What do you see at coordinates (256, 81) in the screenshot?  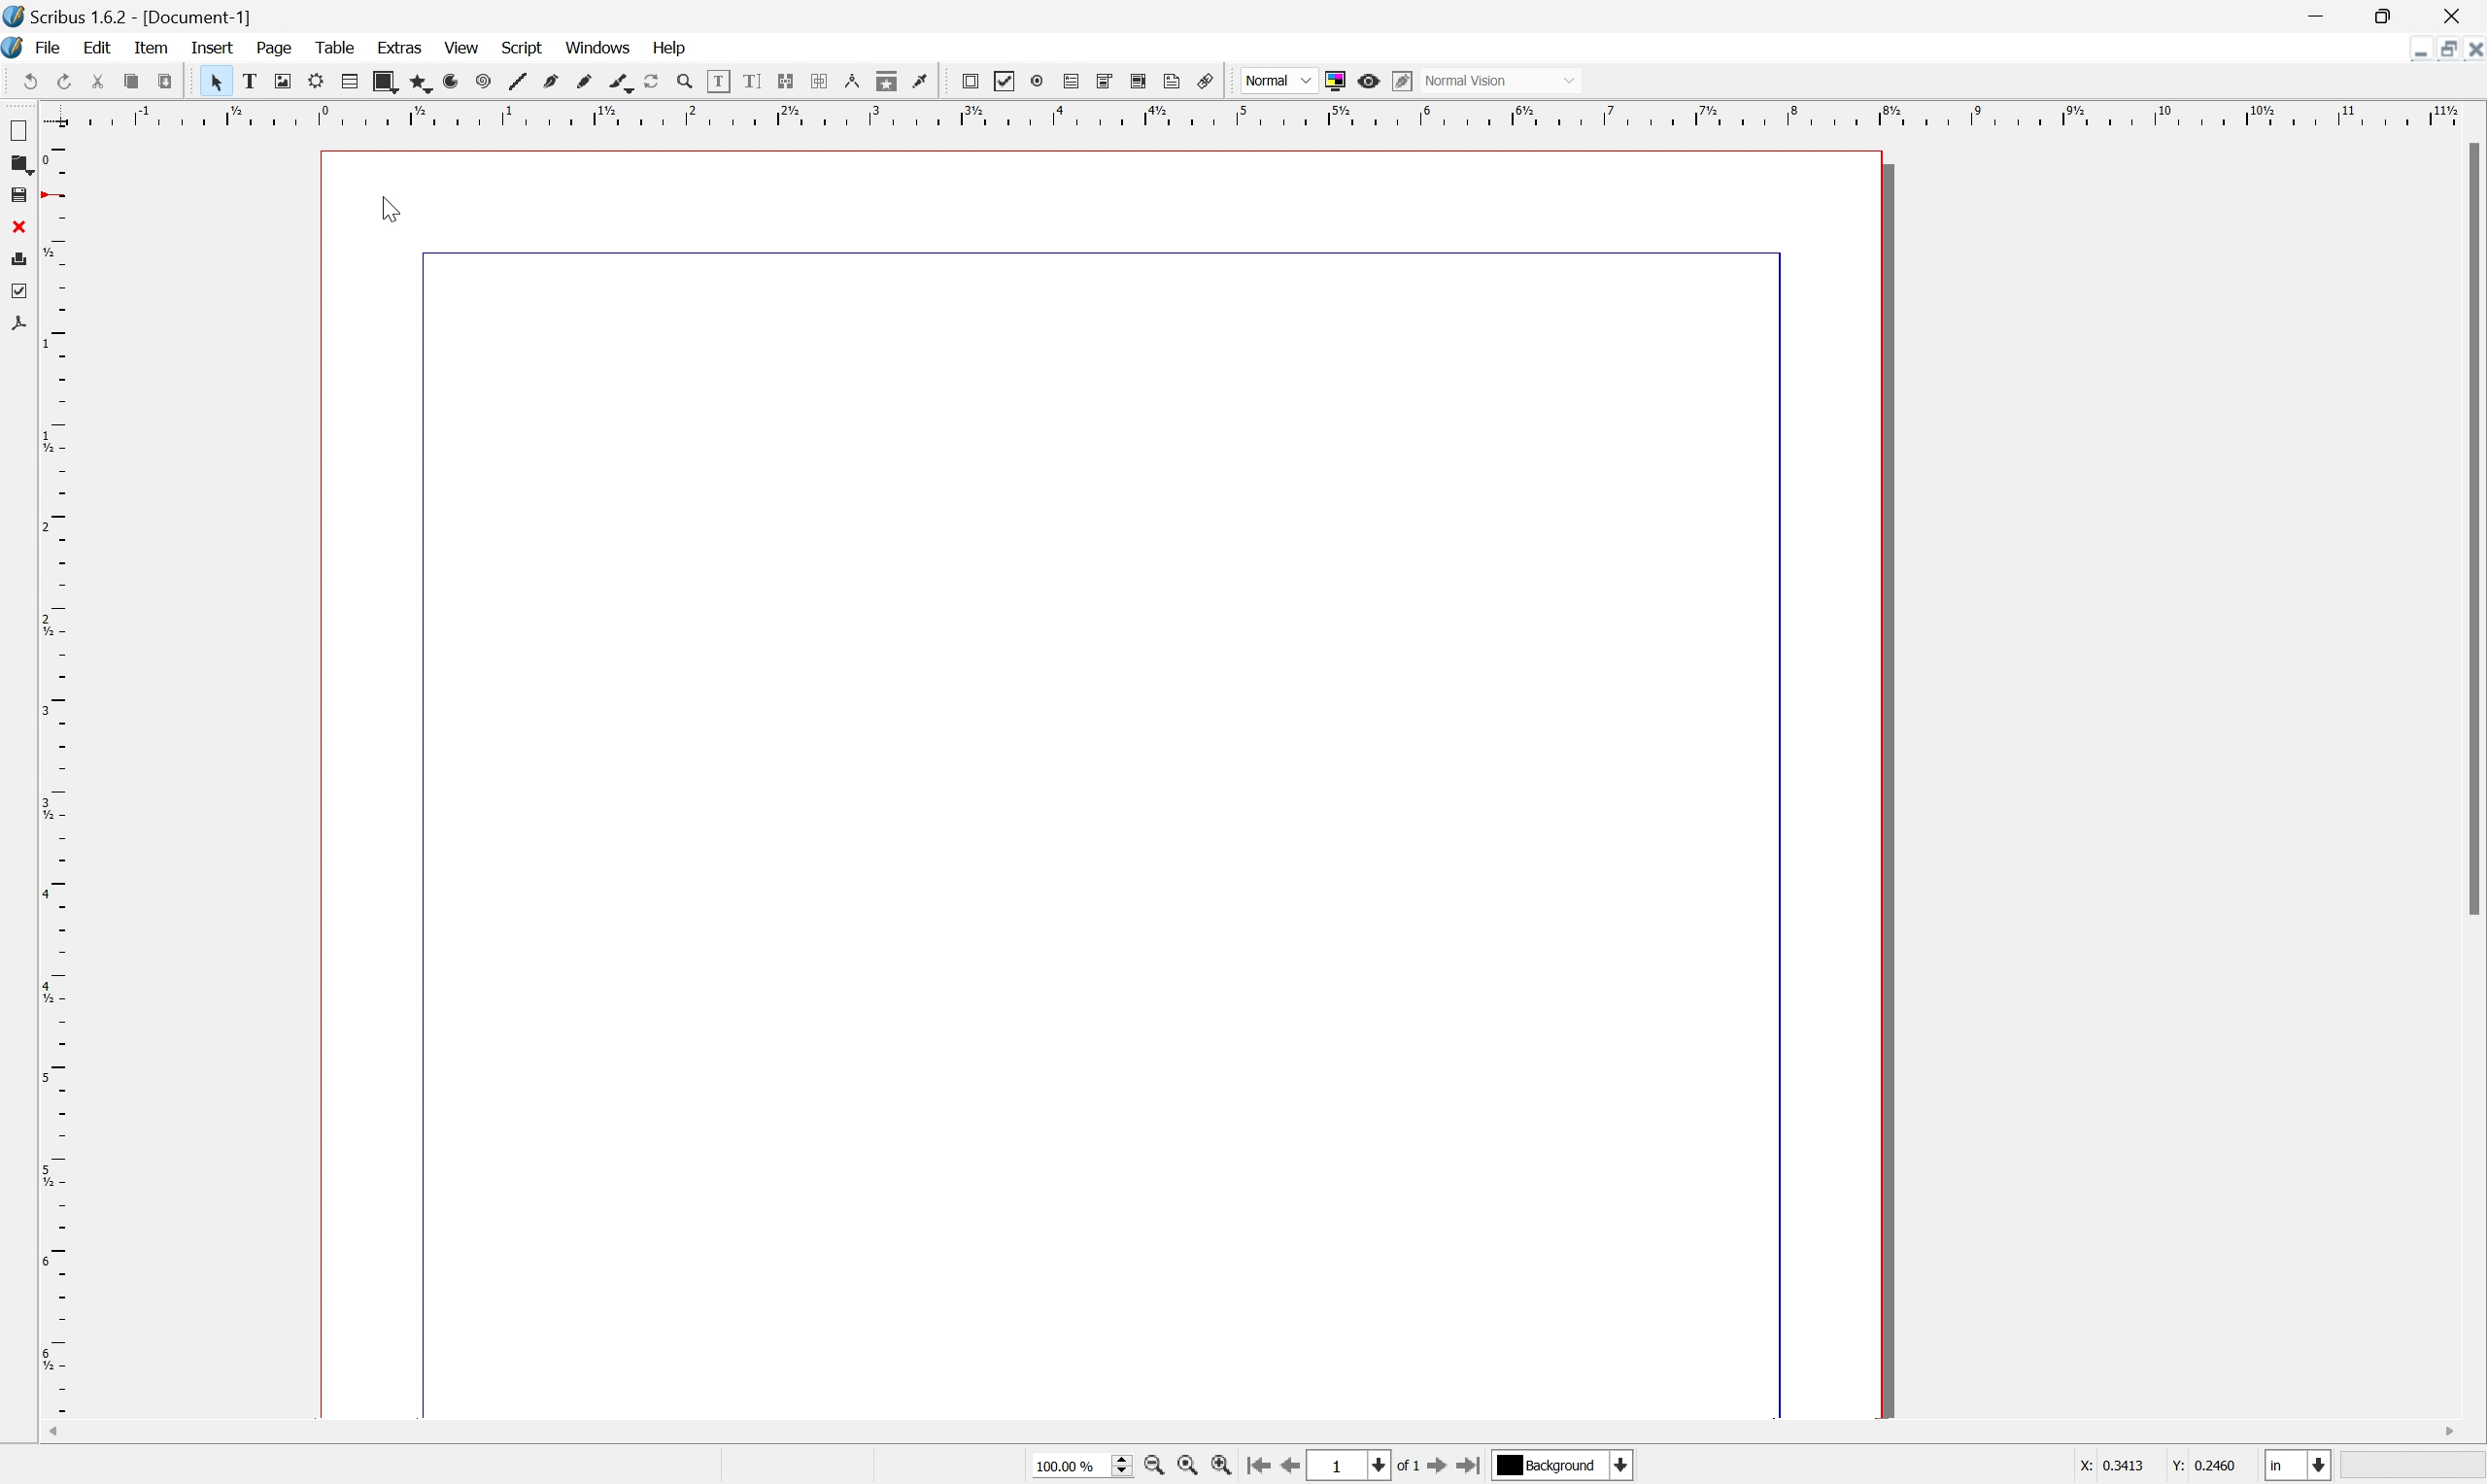 I see `save as pdf` at bounding box center [256, 81].